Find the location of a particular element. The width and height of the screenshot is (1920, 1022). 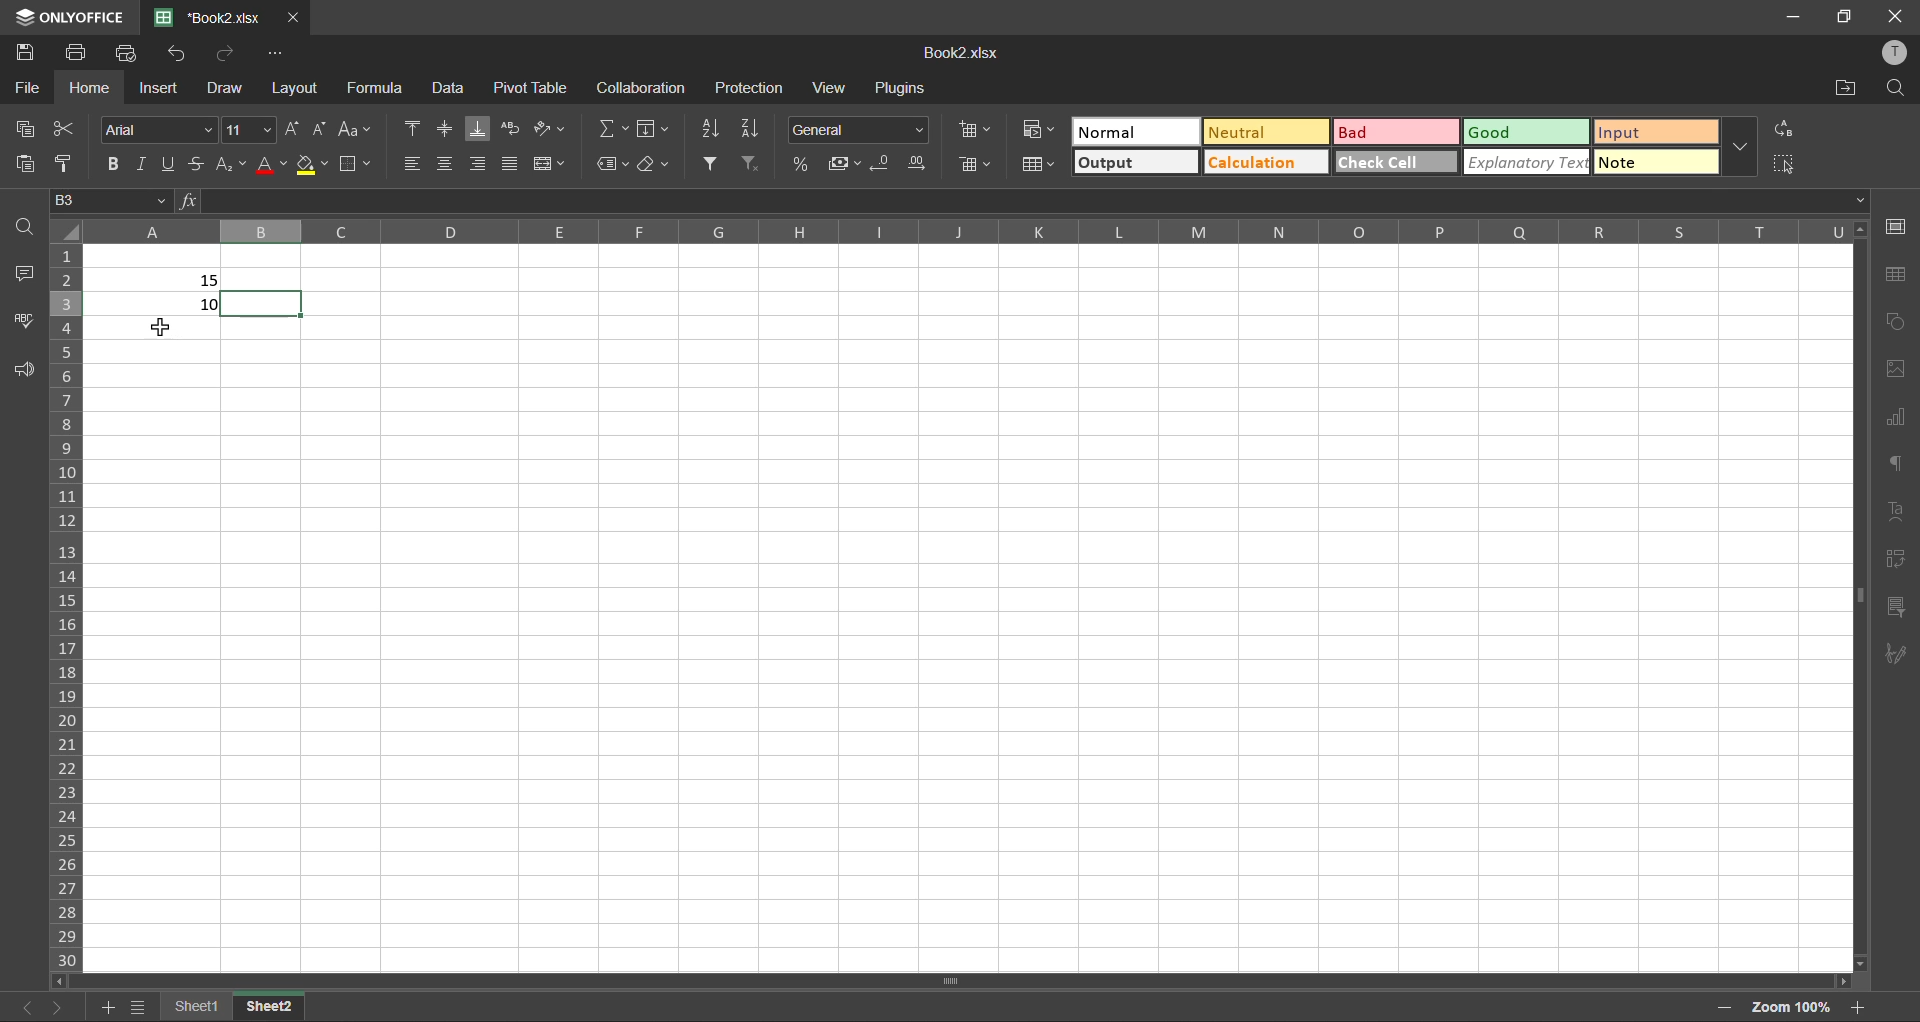

select all is located at coordinates (1786, 163).